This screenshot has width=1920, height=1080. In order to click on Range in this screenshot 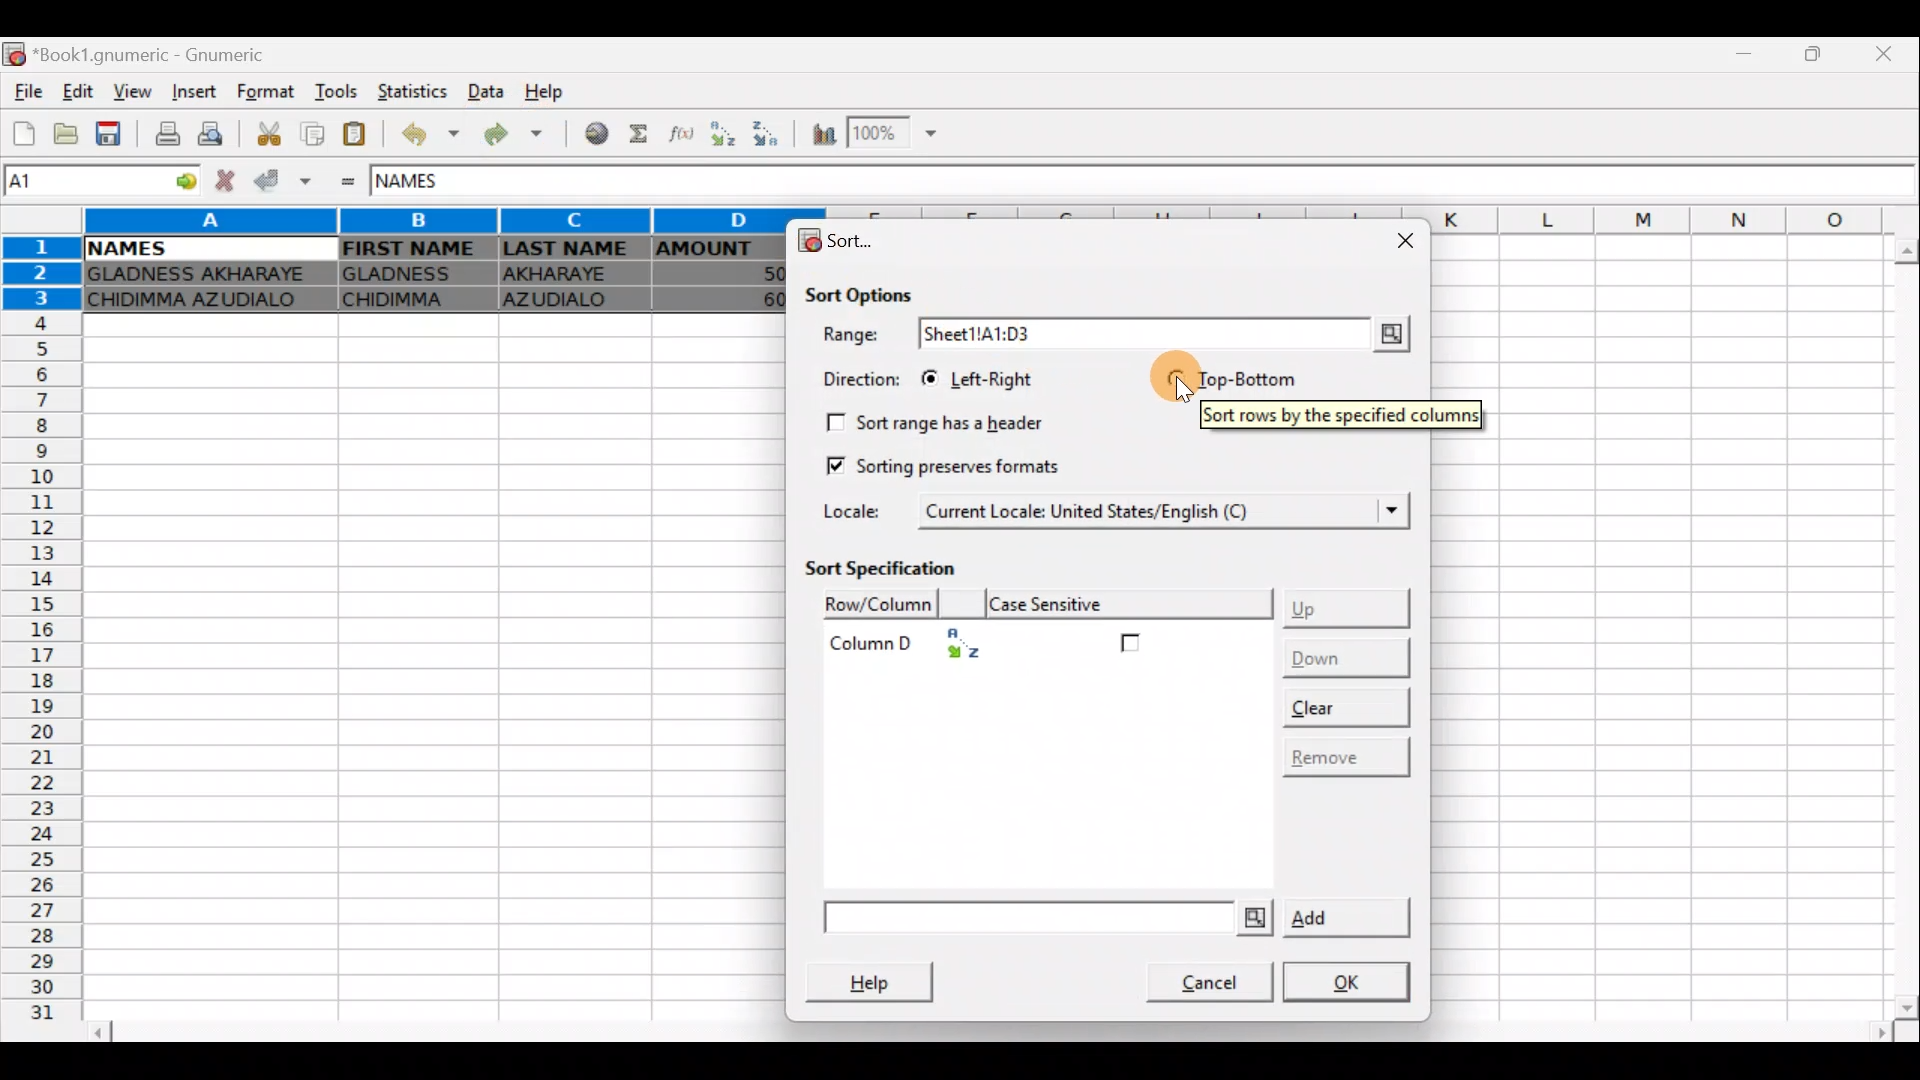, I will do `click(848, 336)`.